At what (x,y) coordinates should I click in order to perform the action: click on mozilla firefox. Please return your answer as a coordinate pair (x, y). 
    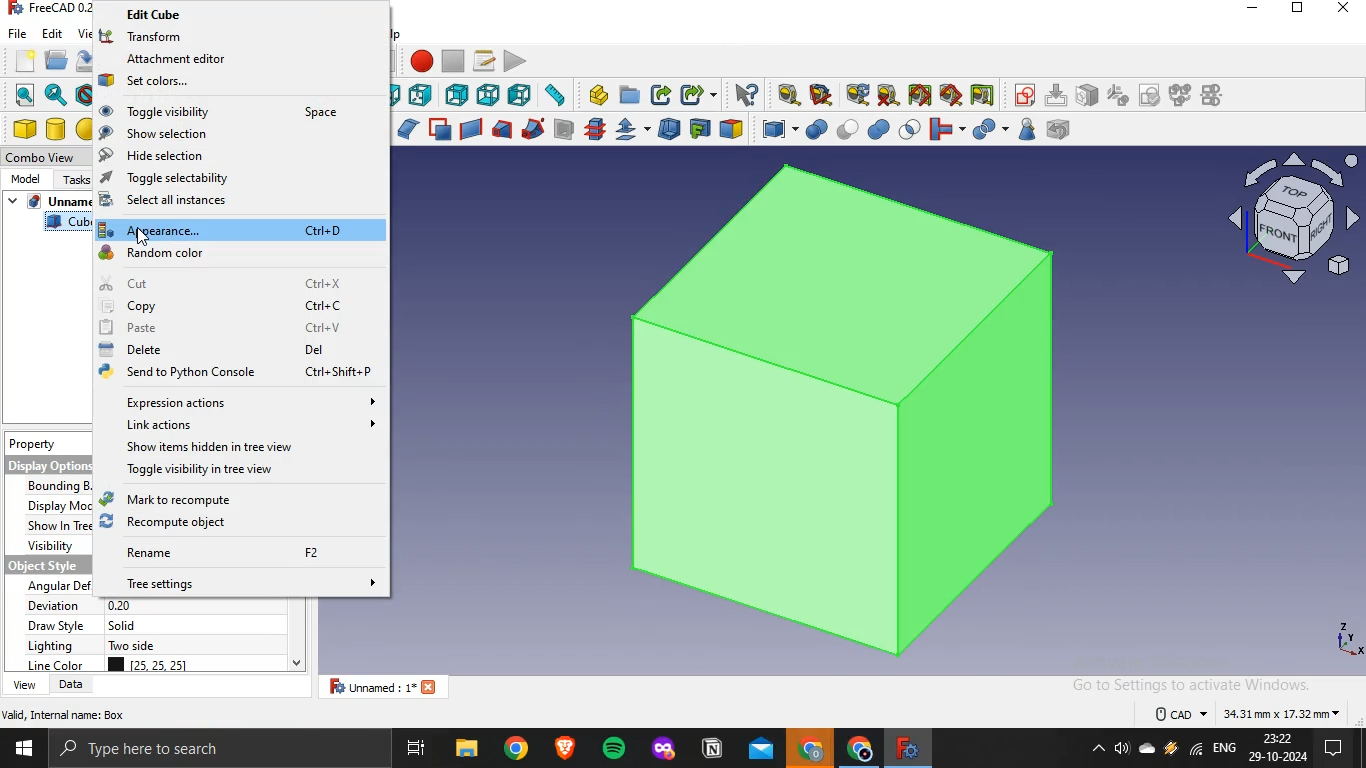
    Looking at the image, I should click on (664, 751).